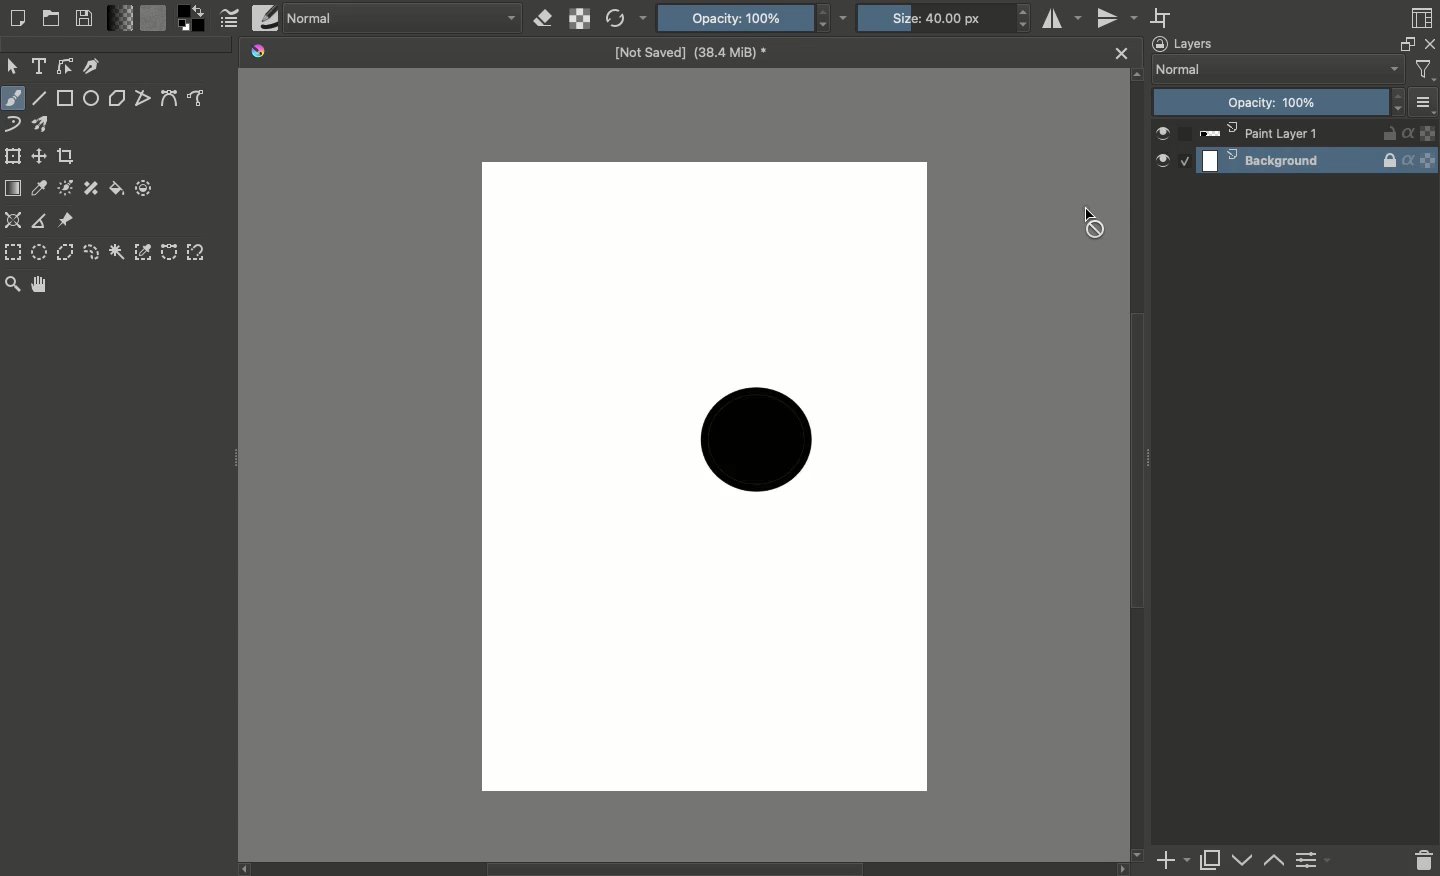 The width and height of the screenshot is (1440, 876). Describe the element at coordinates (265, 18) in the screenshot. I see `Choose brush preset` at that location.